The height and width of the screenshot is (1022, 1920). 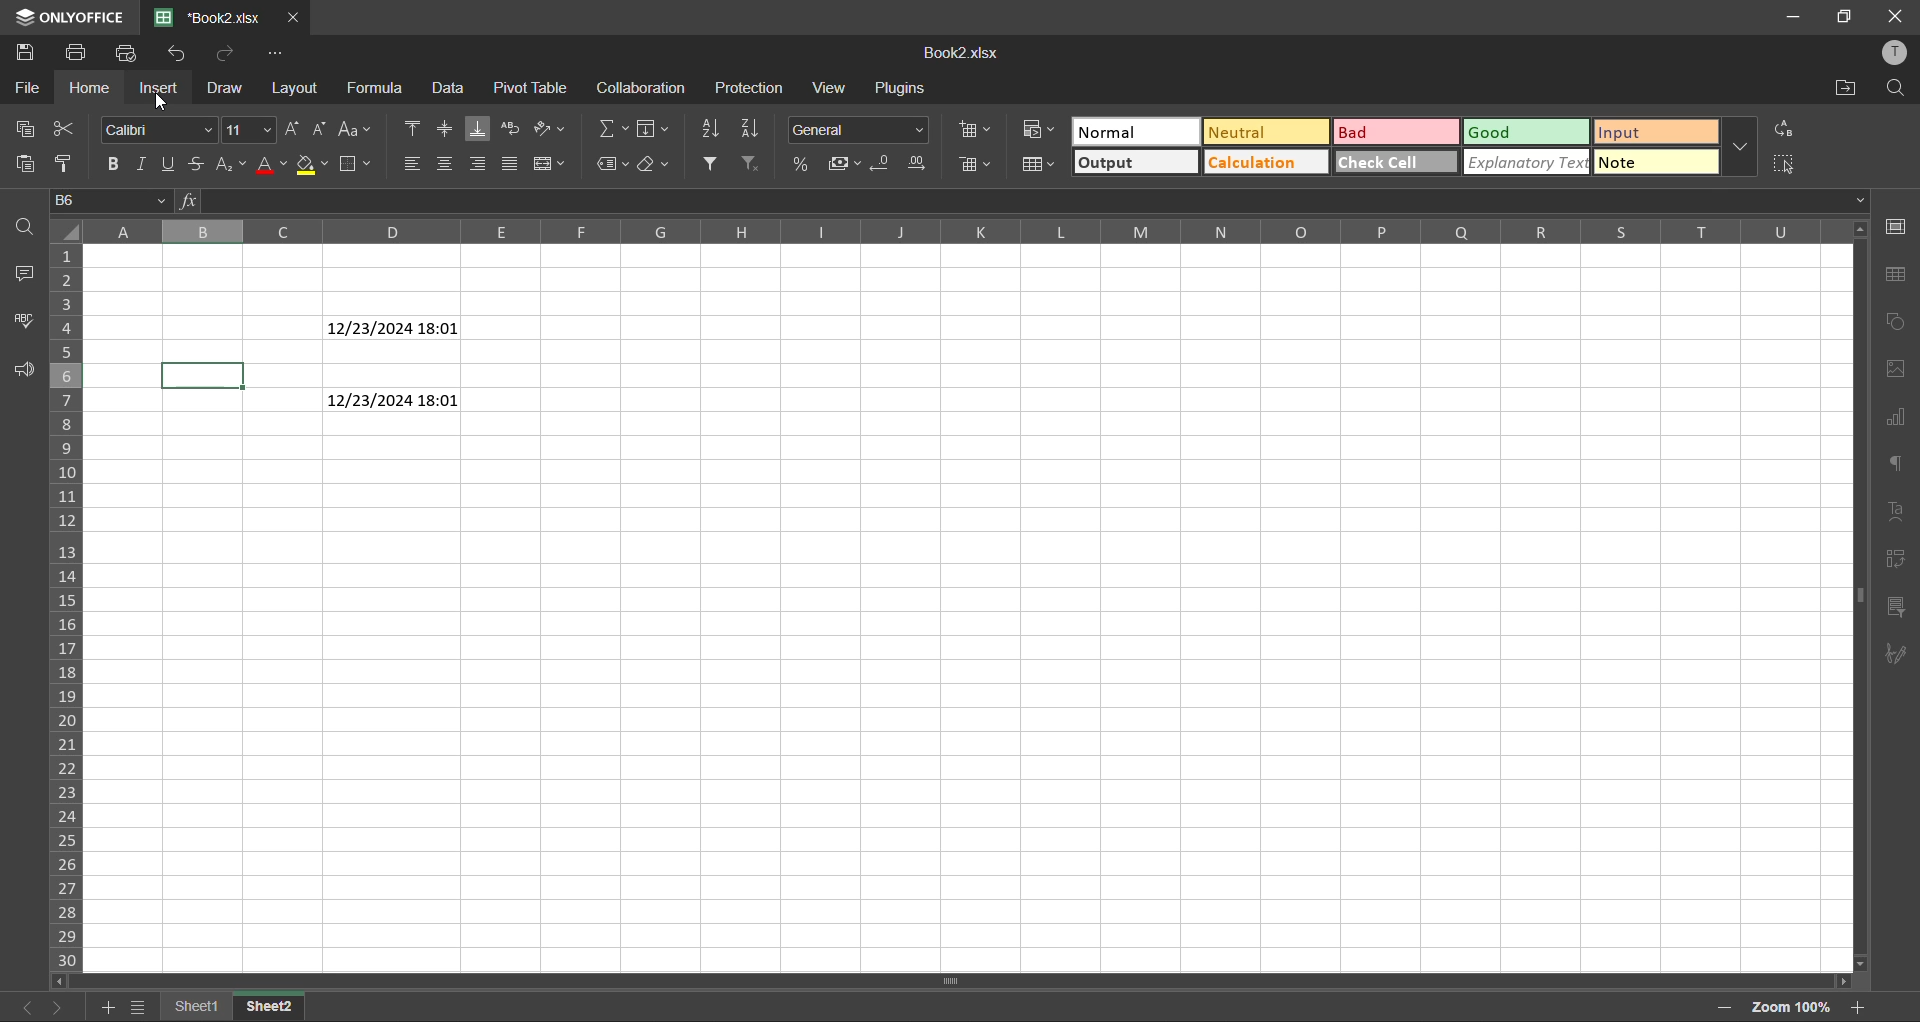 I want to click on bold, so click(x=111, y=162).